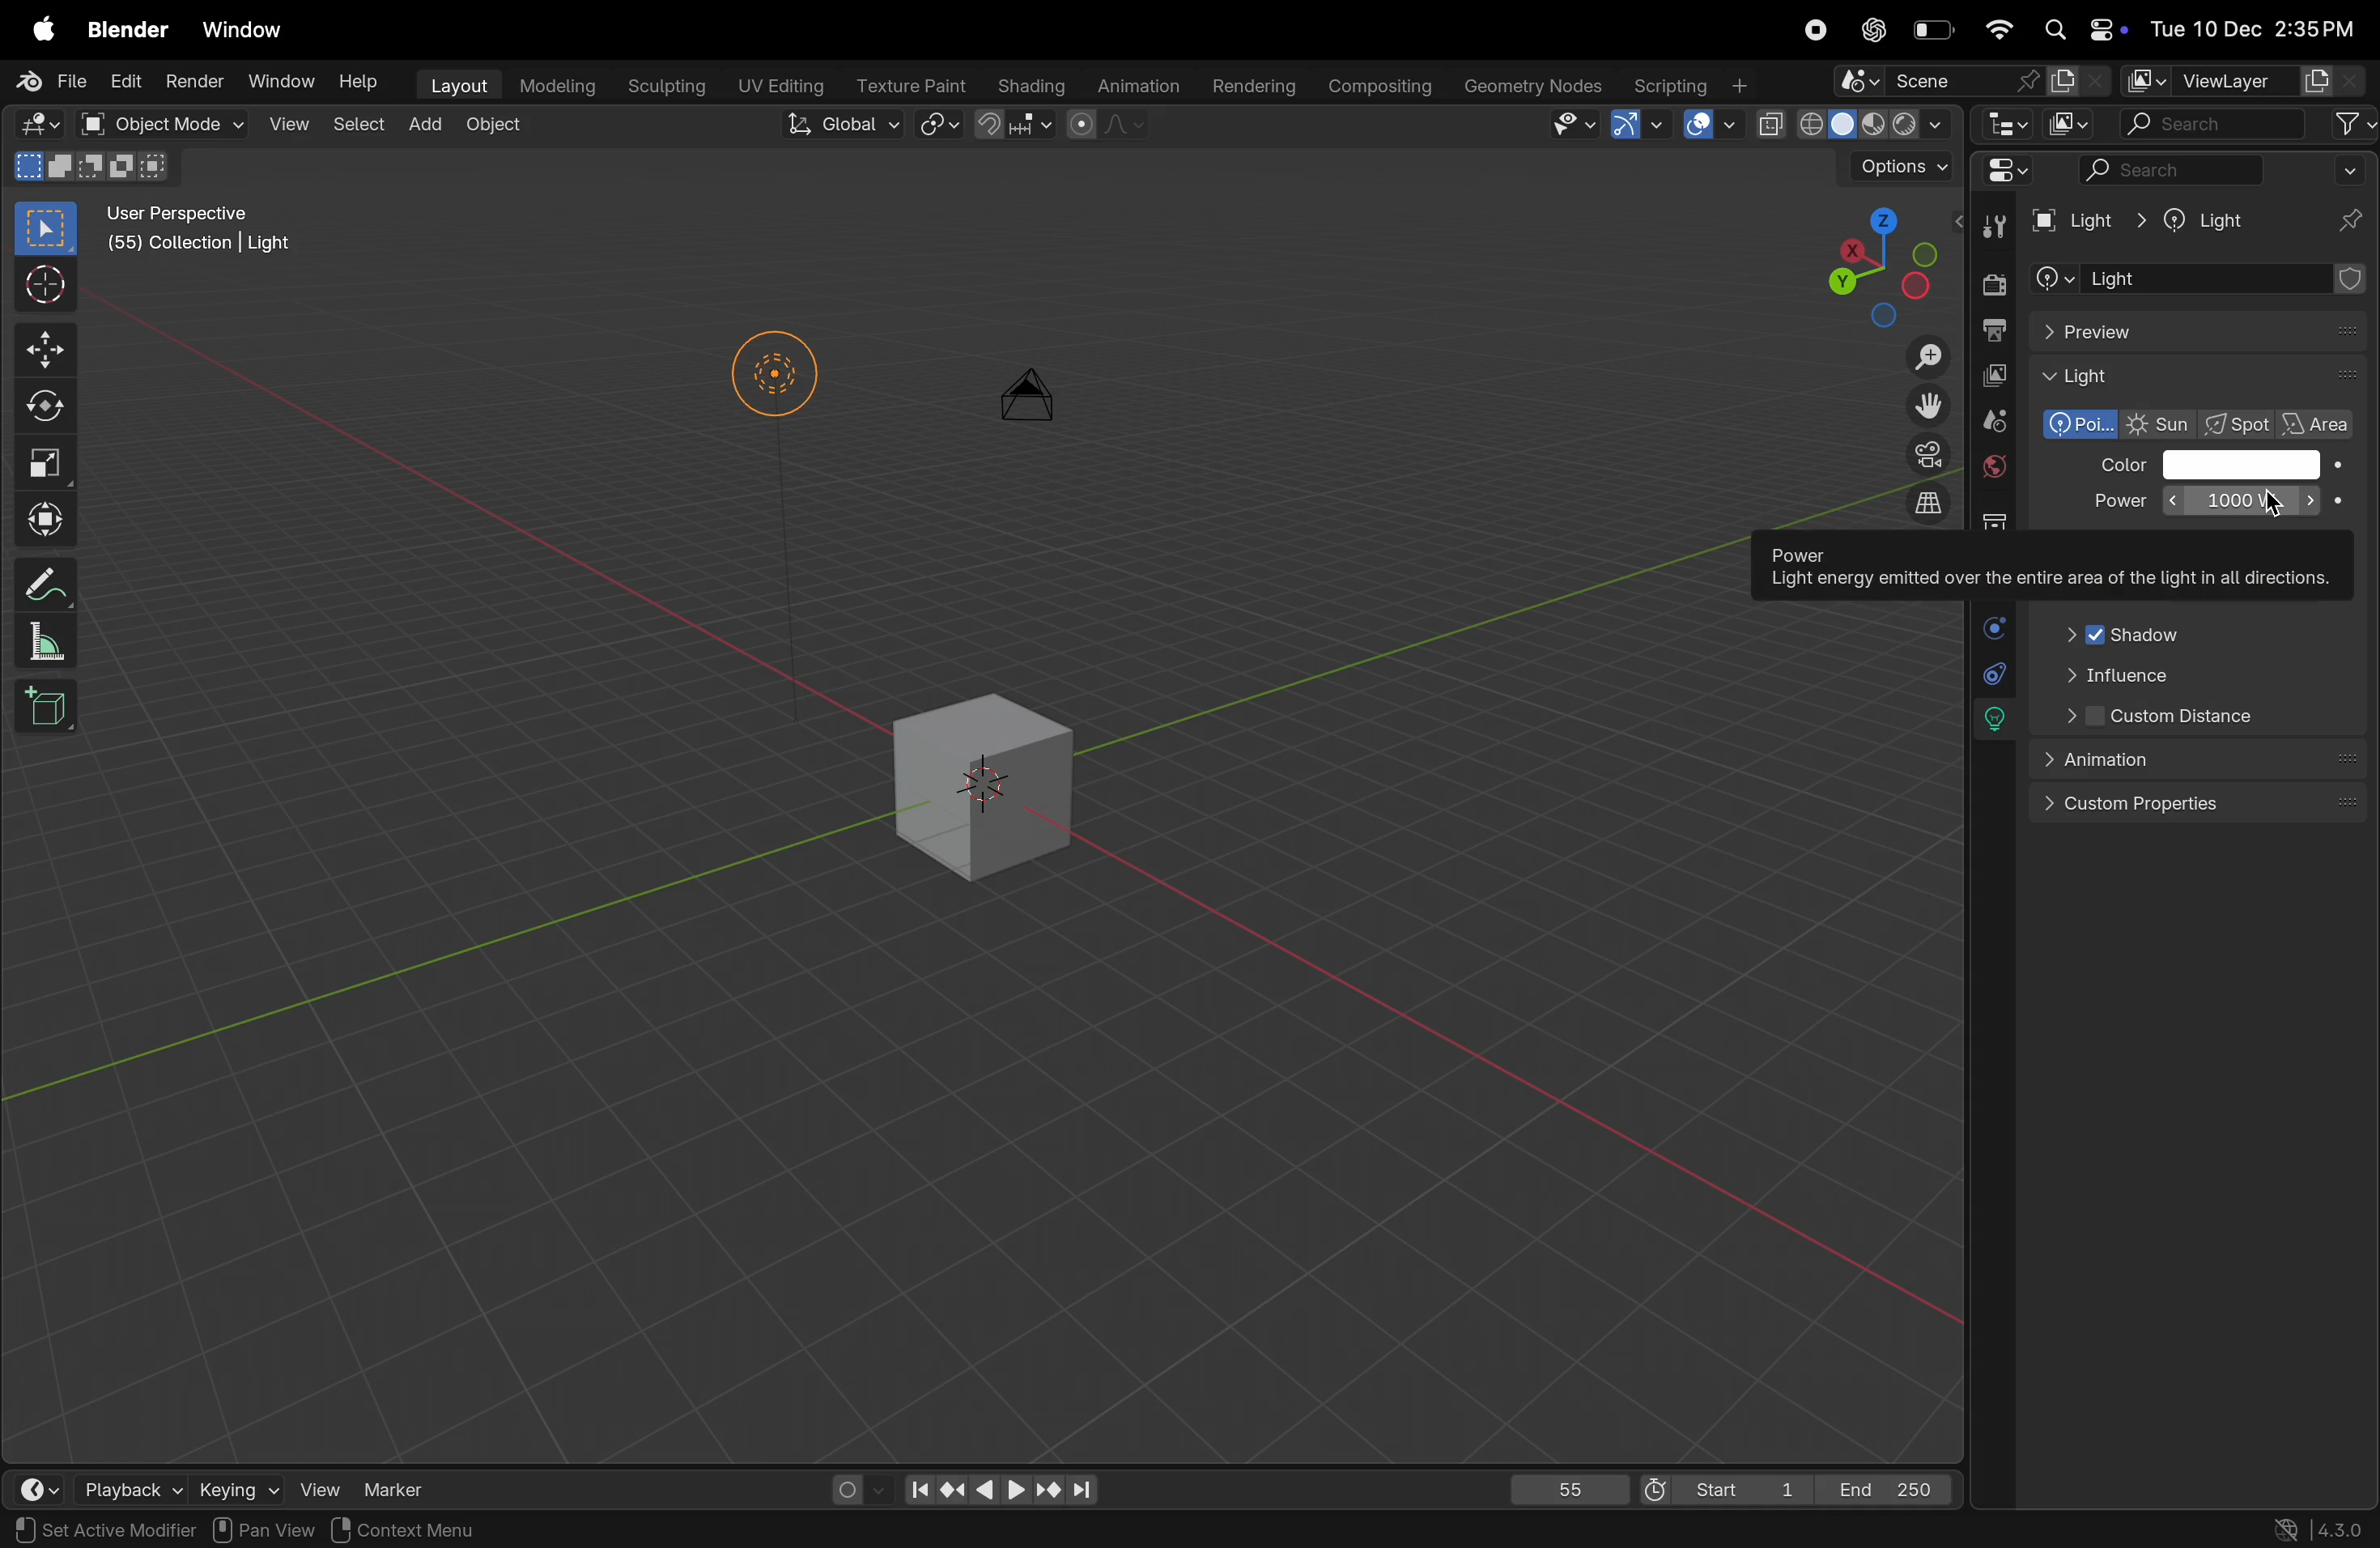 The height and width of the screenshot is (1548, 2380). What do you see at coordinates (128, 27) in the screenshot?
I see `blender` at bounding box center [128, 27].